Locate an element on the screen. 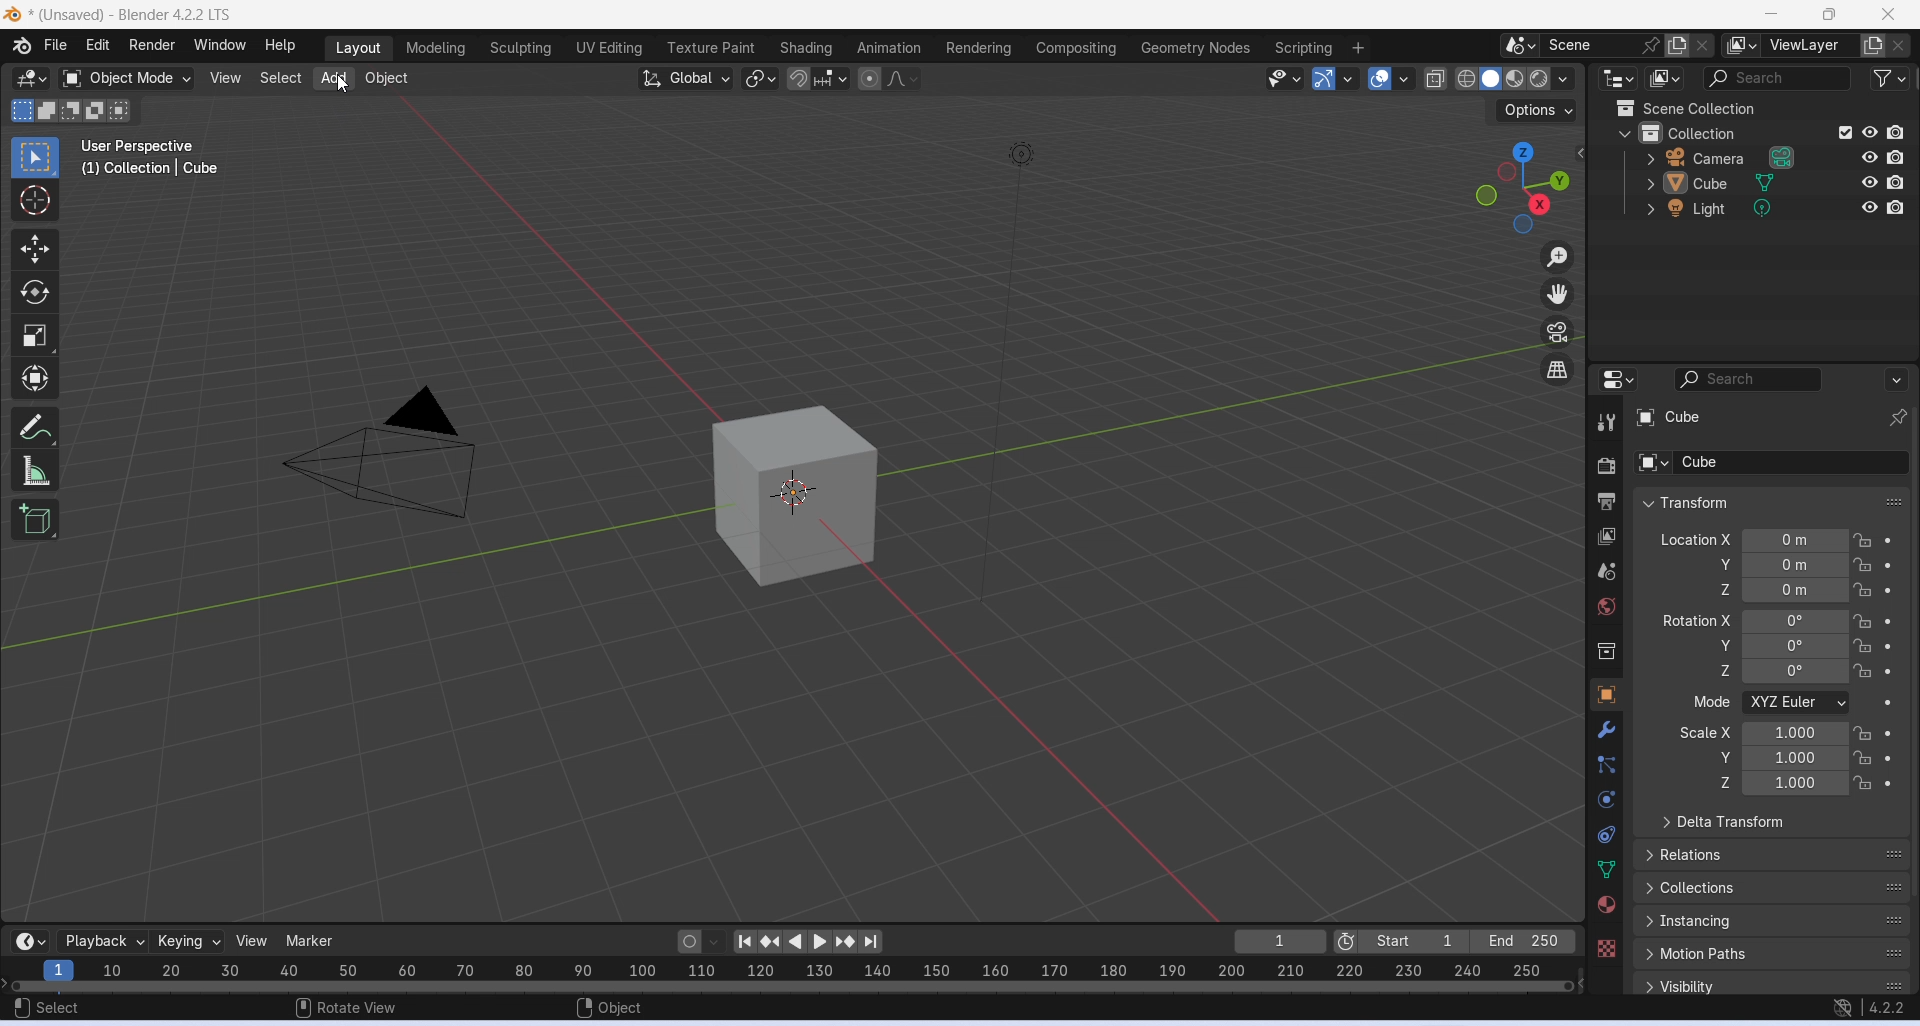 Image resolution: width=1920 pixels, height=1026 pixels. Transform is located at coordinates (34, 377).